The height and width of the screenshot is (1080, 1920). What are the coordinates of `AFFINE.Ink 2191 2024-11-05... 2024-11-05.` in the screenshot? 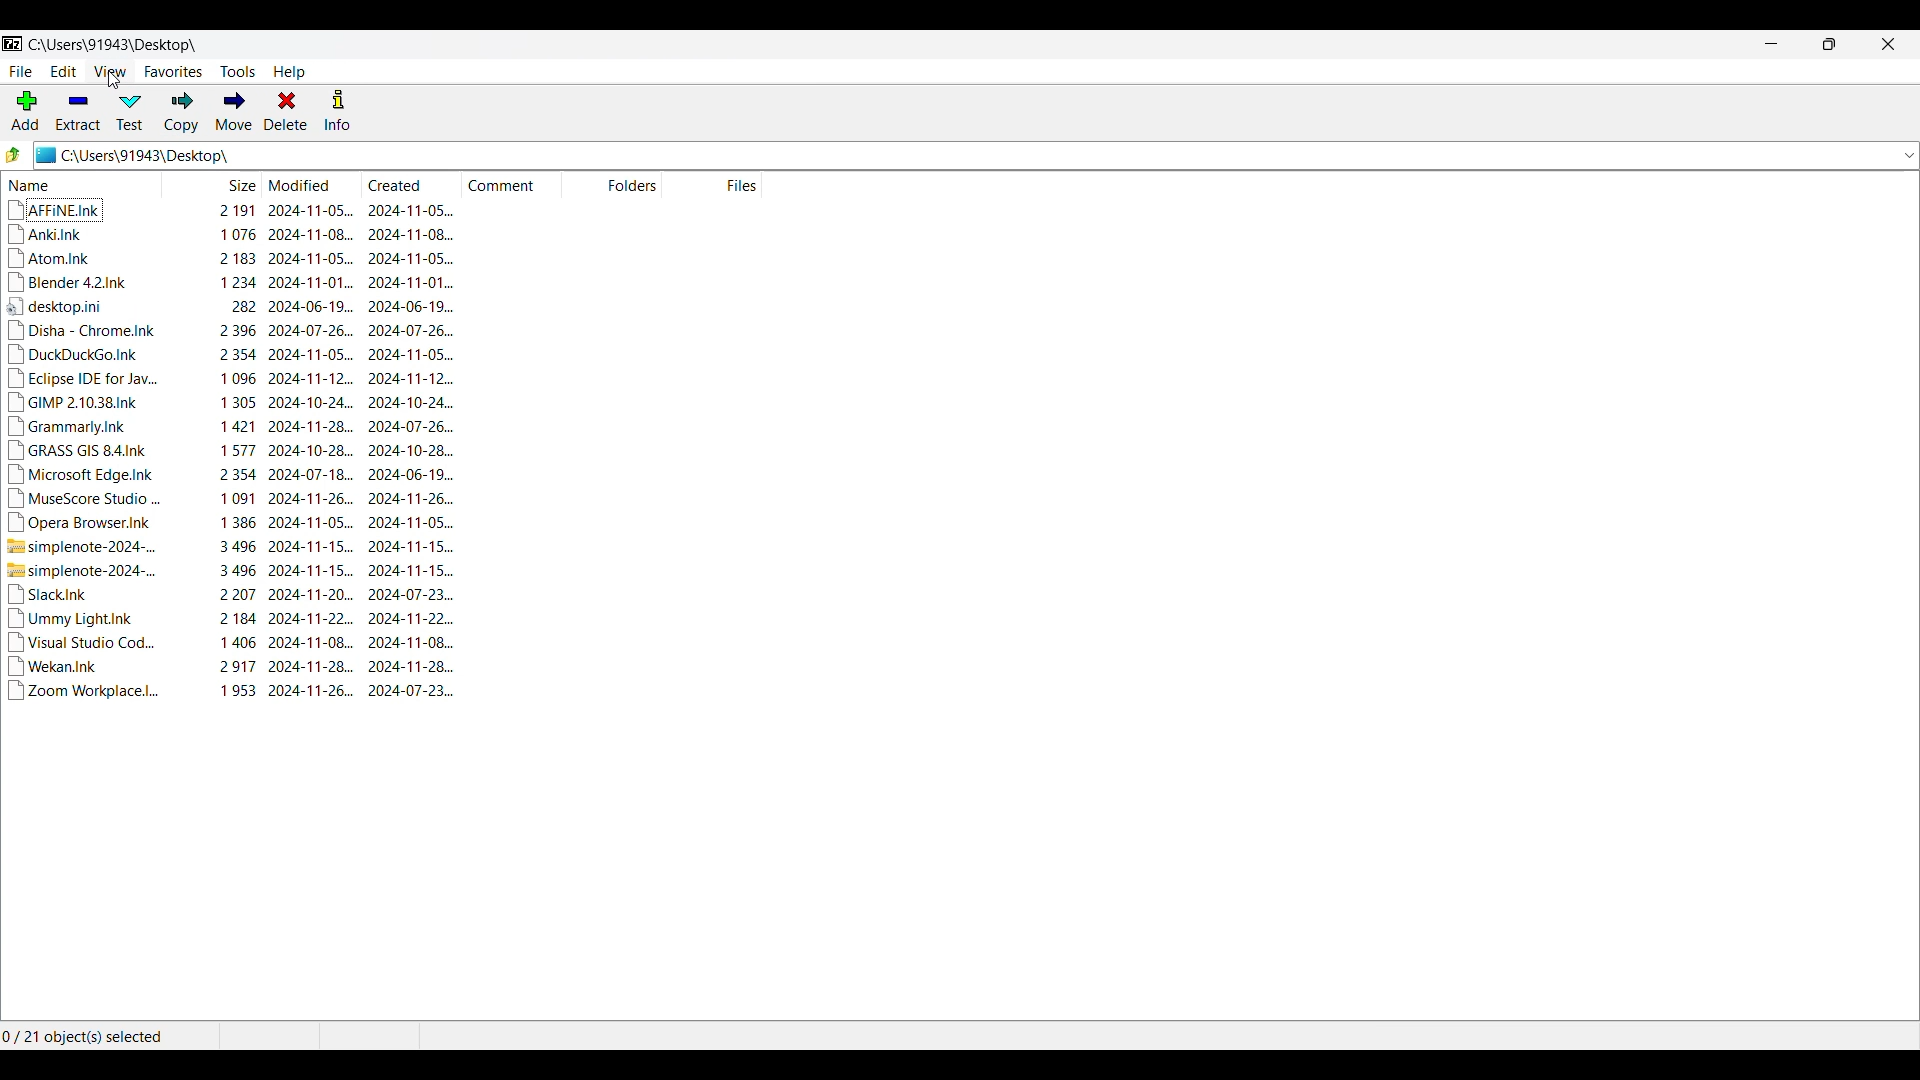 It's located at (248, 211).